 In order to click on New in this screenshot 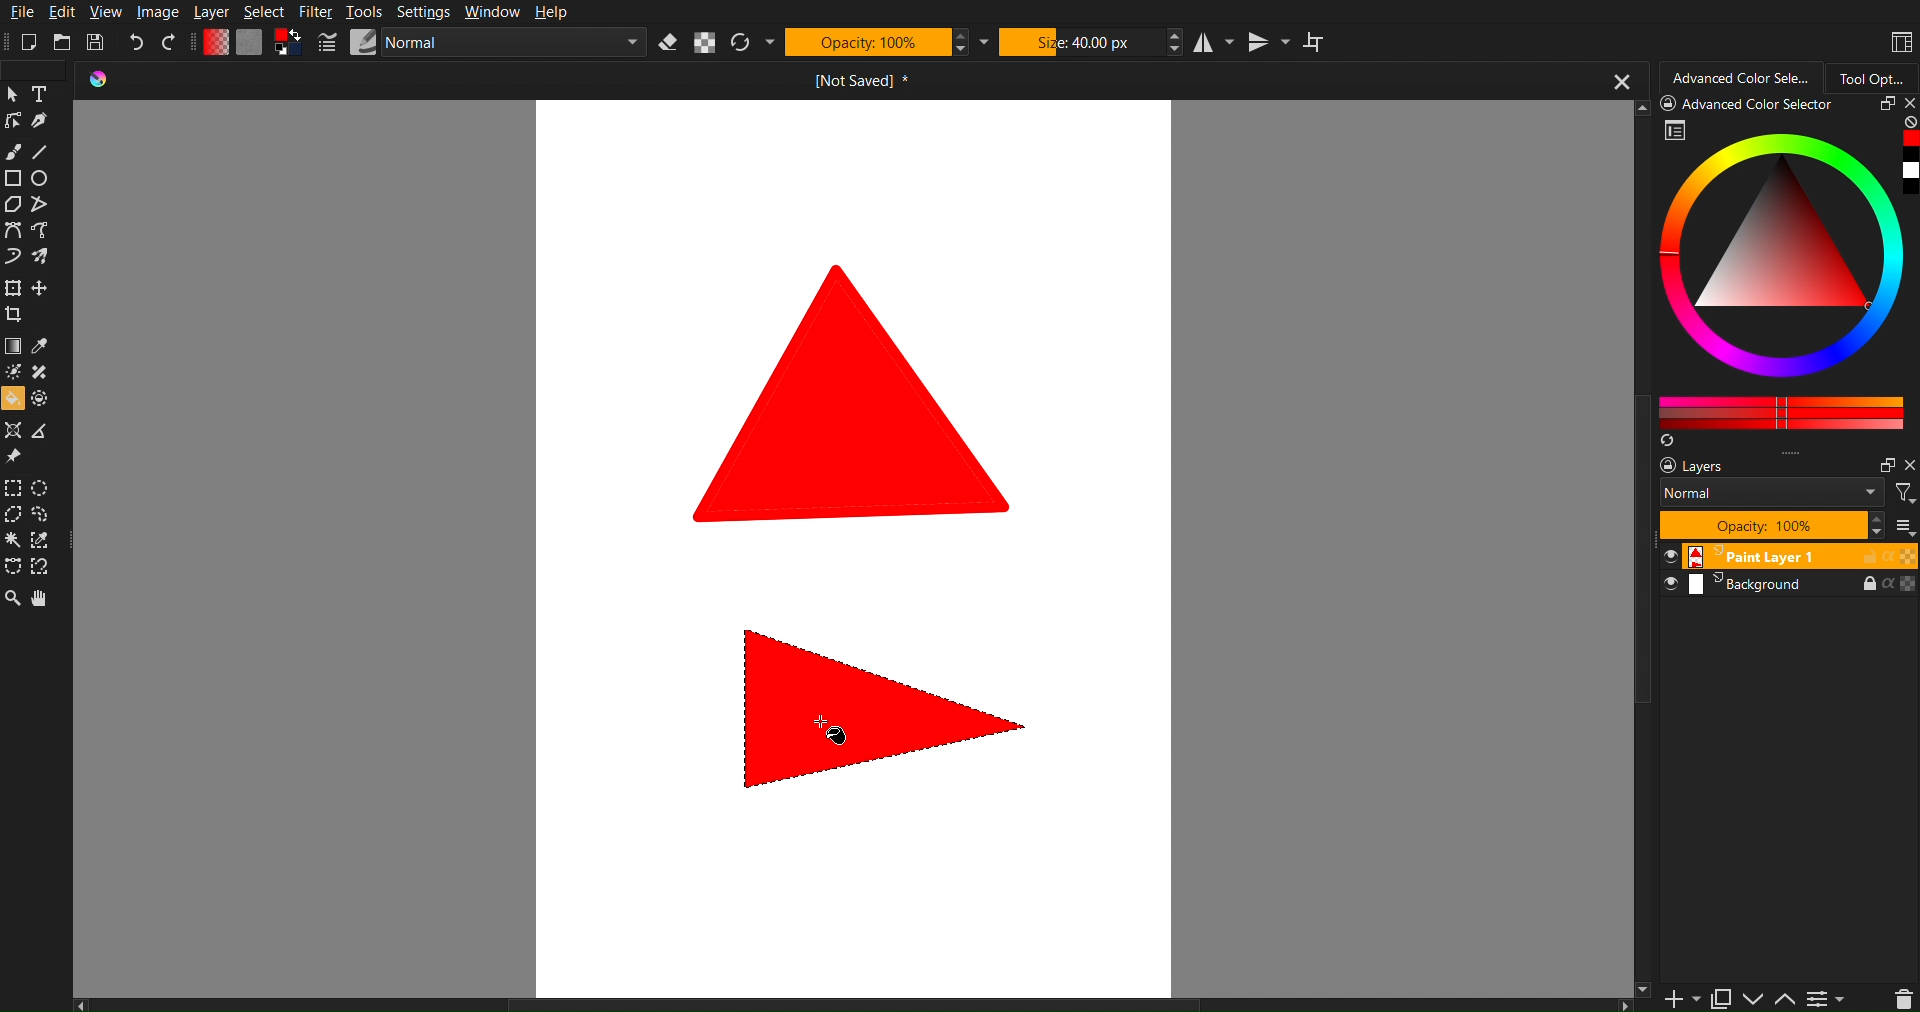, I will do `click(28, 42)`.